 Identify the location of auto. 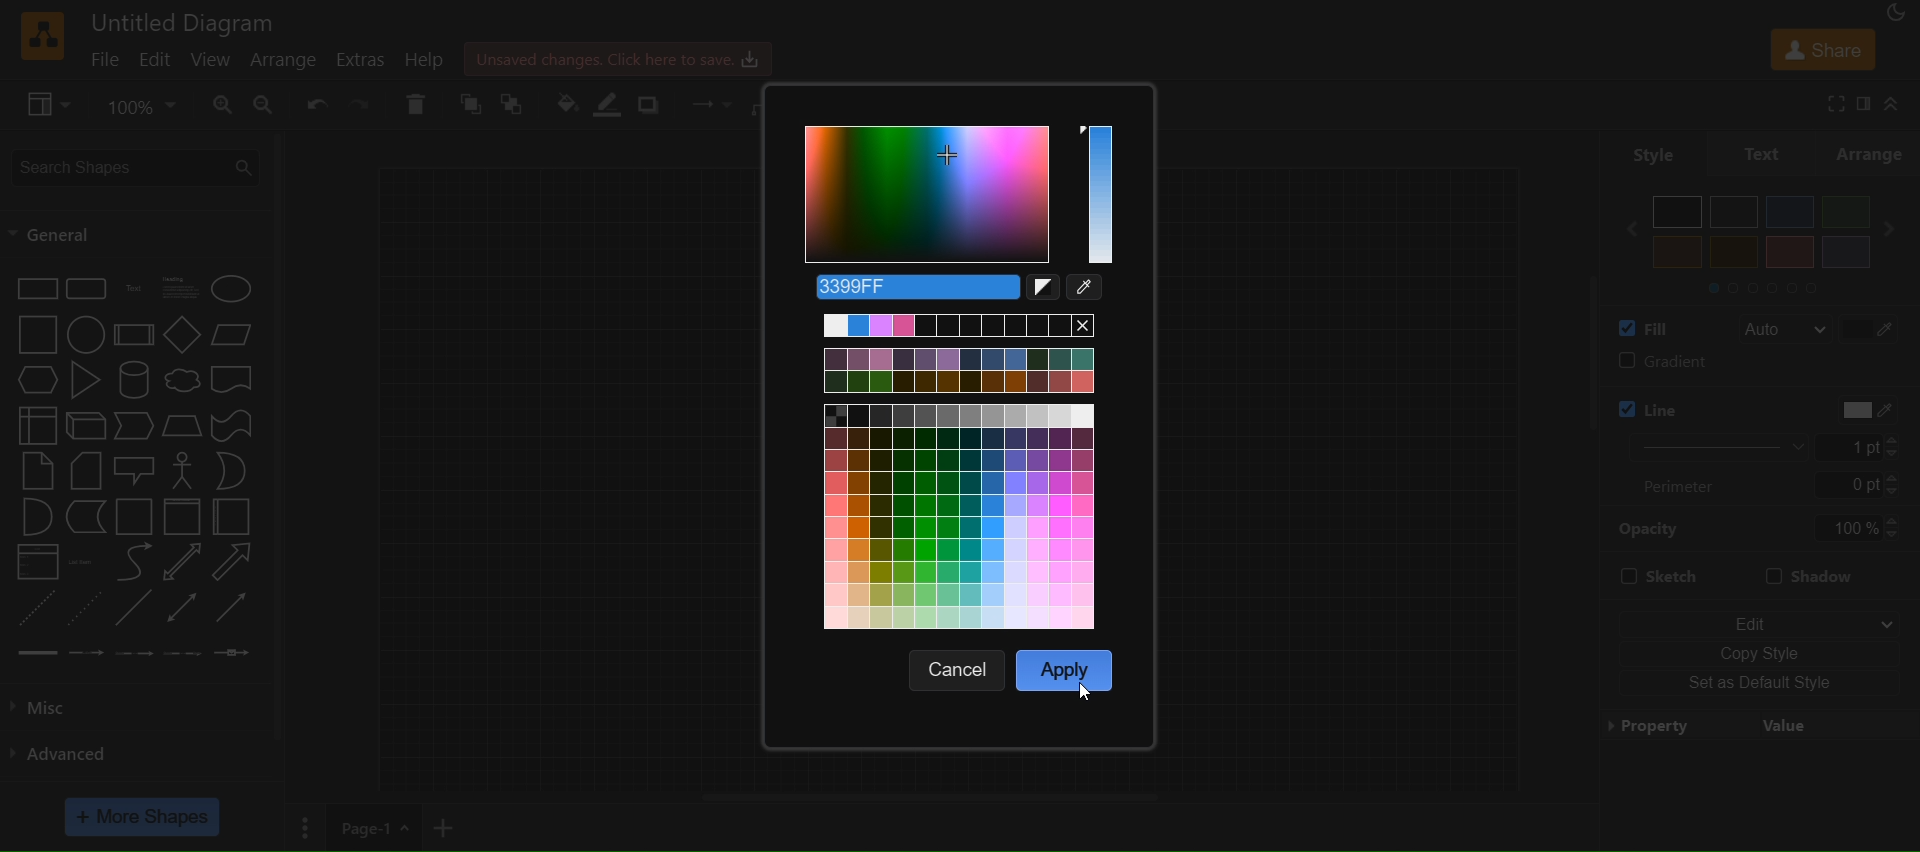
(1784, 330).